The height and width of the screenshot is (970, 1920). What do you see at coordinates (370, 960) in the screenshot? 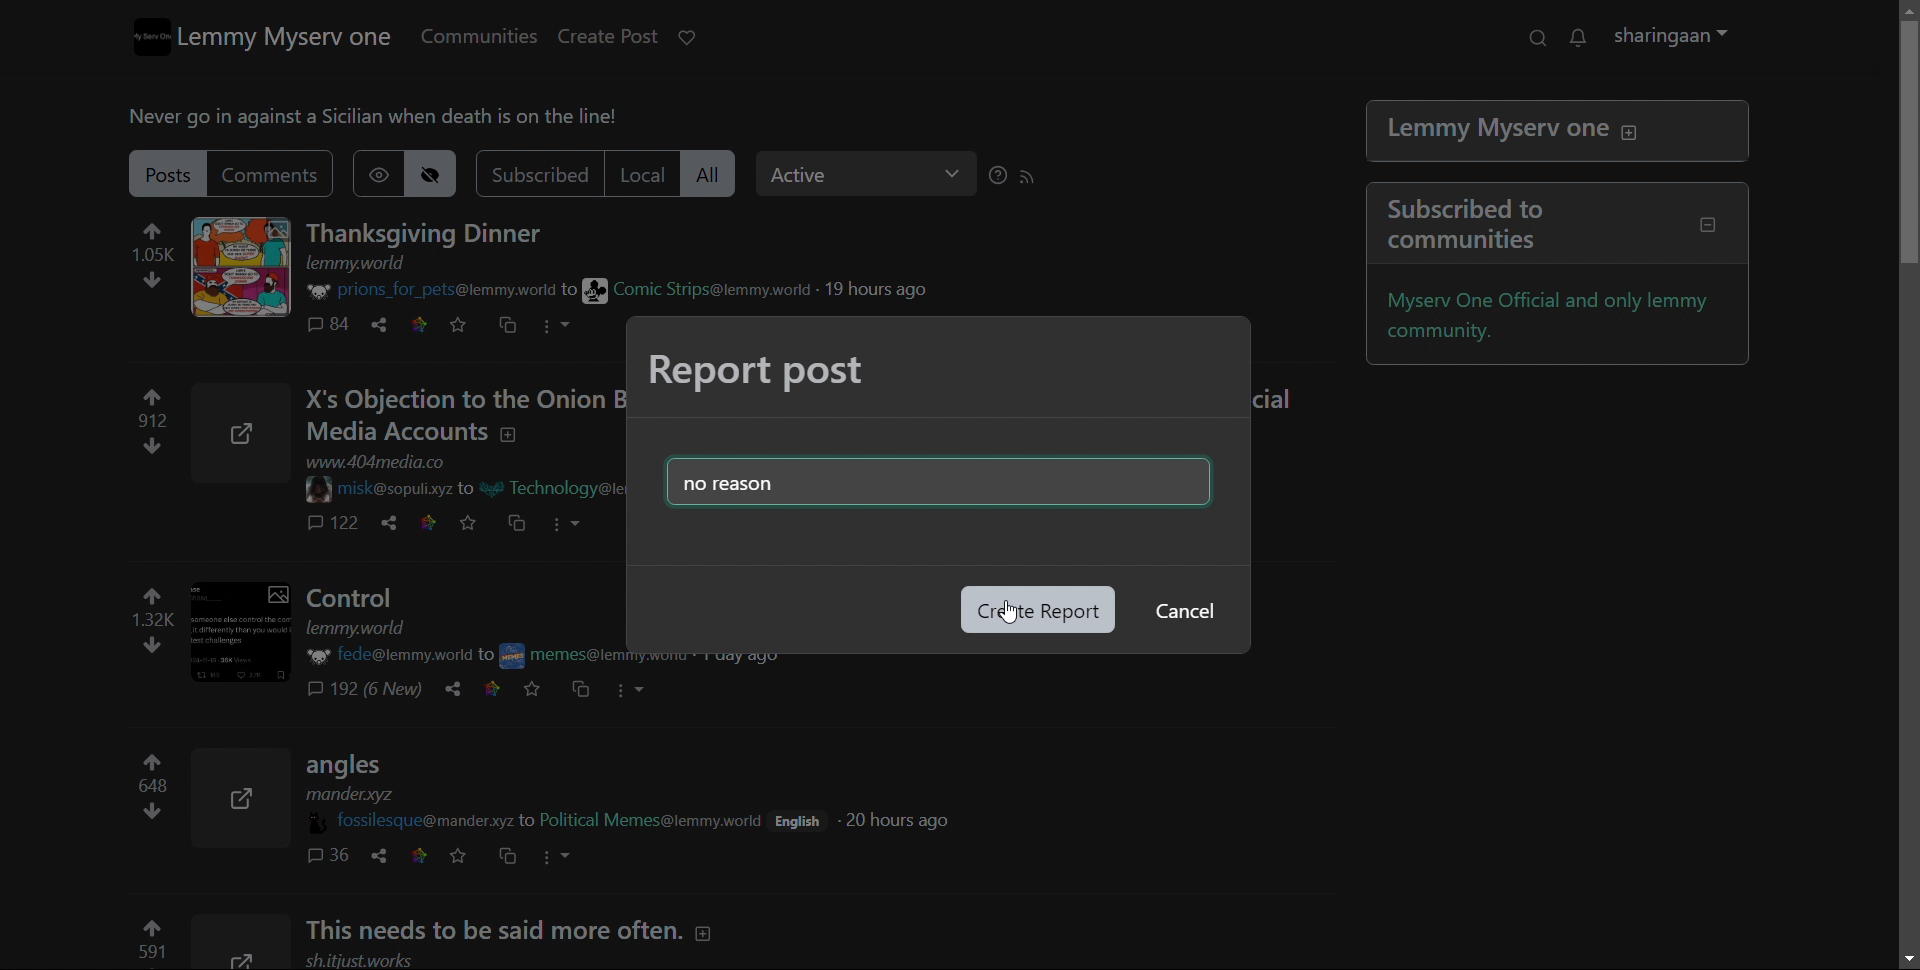
I see `url` at bounding box center [370, 960].